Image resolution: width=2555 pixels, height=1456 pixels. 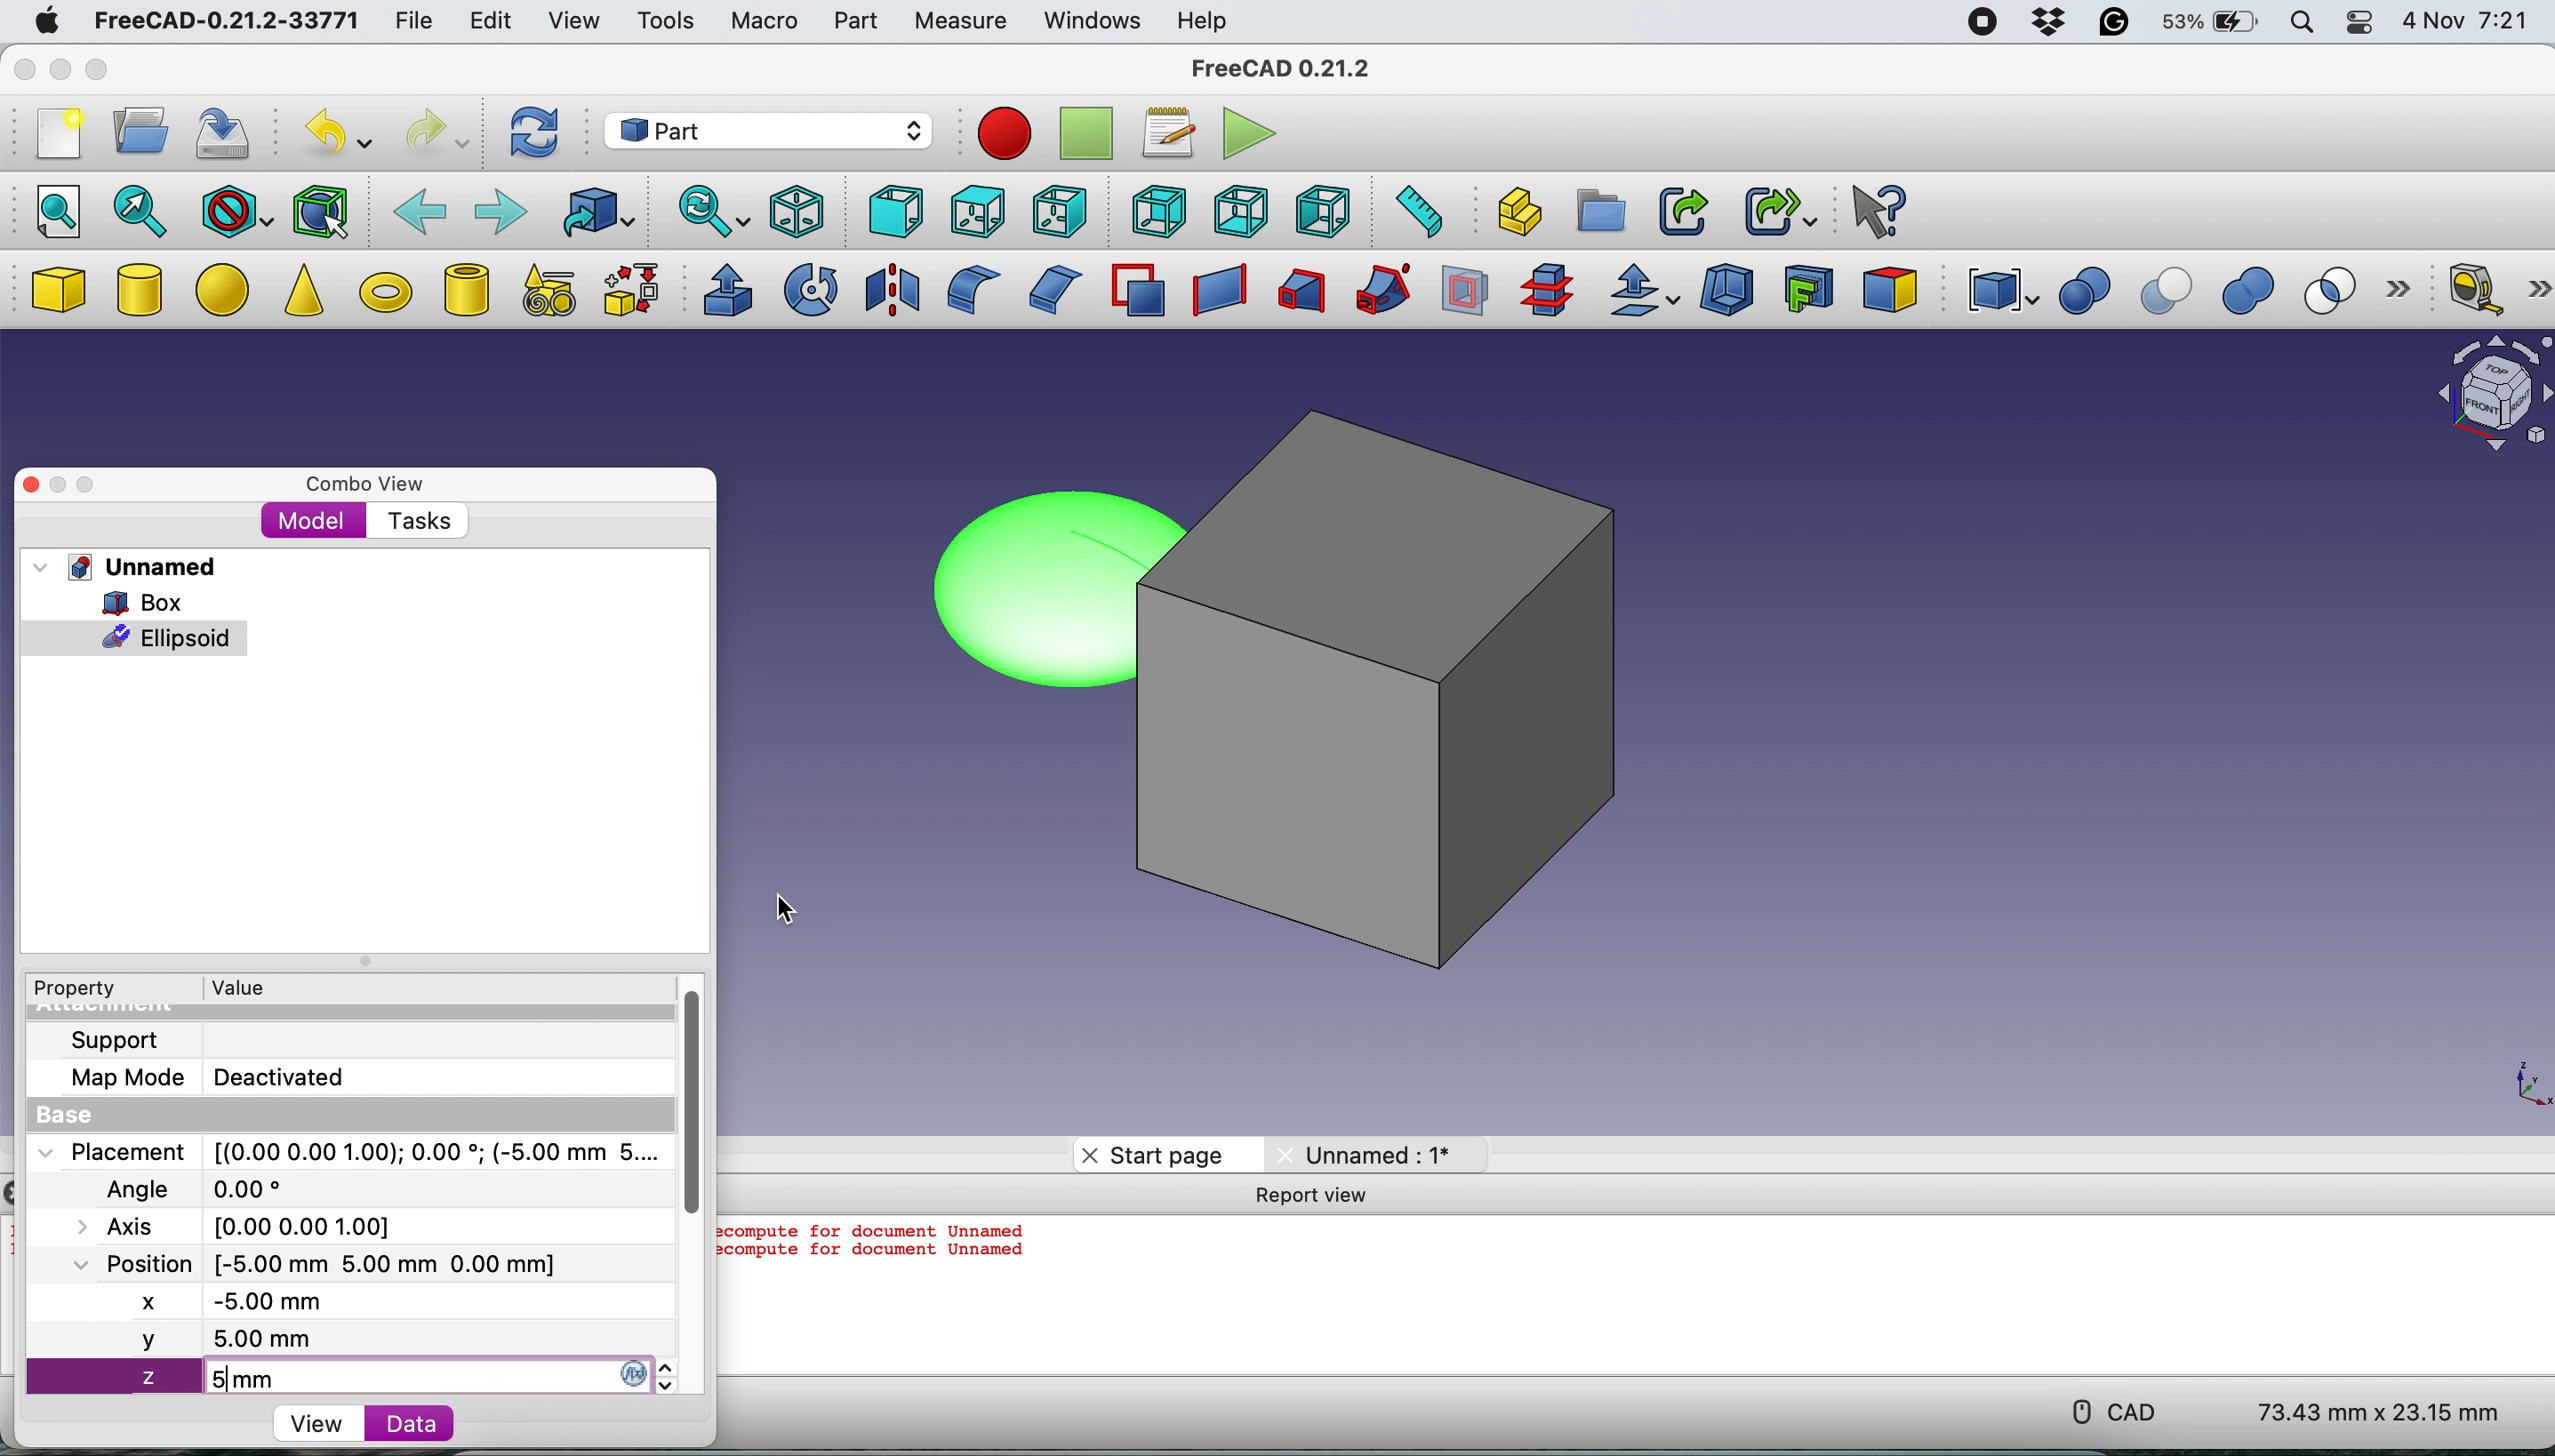 I want to click on view, so click(x=572, y=19).